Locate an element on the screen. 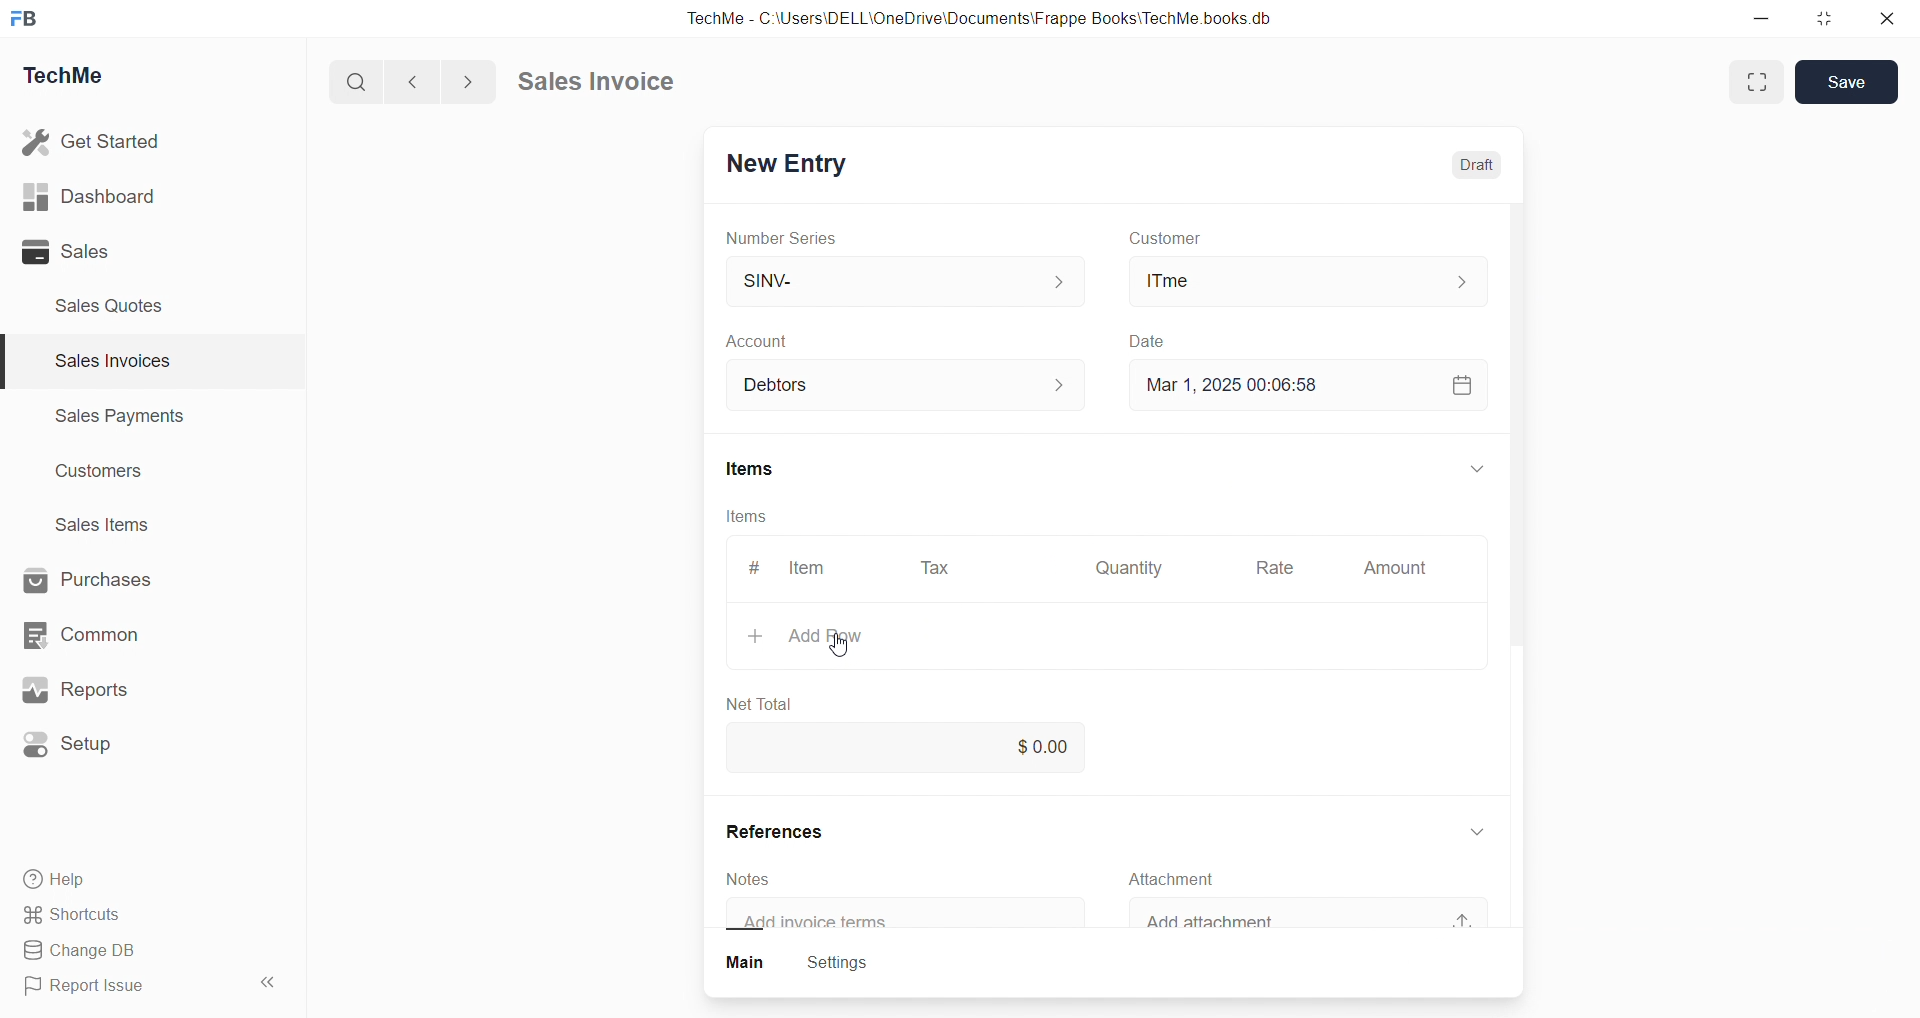 The width and height of the screenshot is (1920, 1018).  is located at coordinates (746, 964).